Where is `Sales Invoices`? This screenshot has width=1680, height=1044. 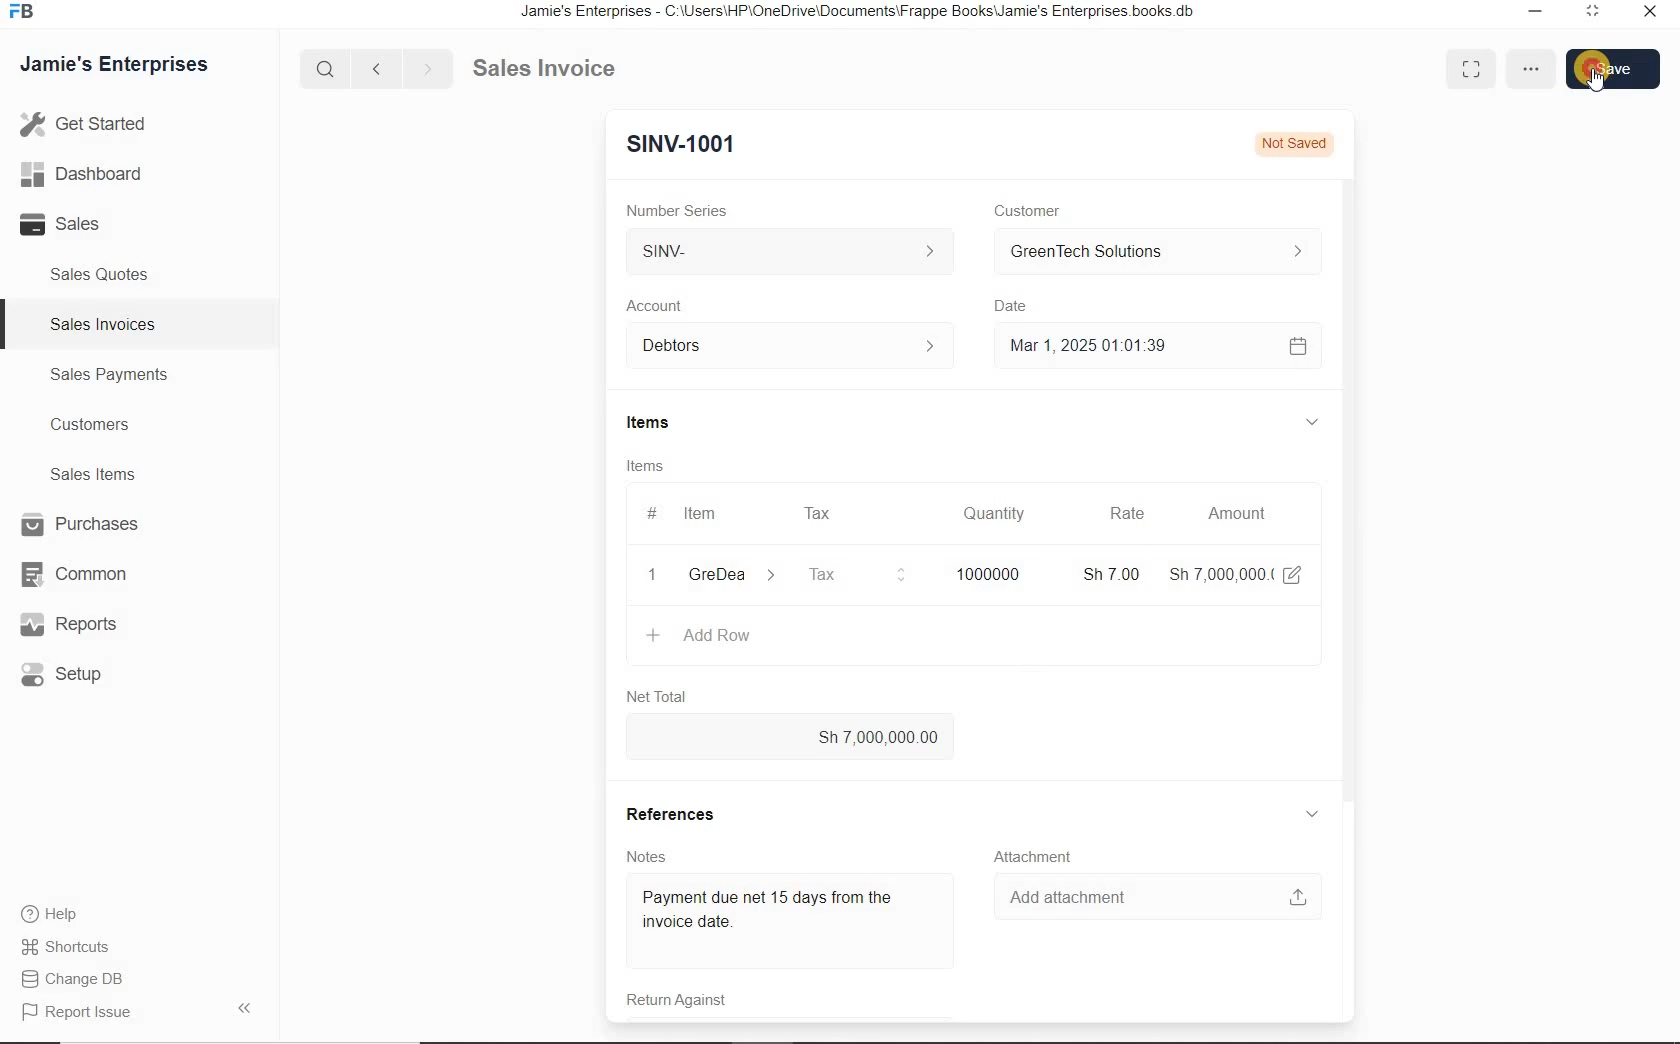 Sales Invoices is located at coordinates (100, 323).